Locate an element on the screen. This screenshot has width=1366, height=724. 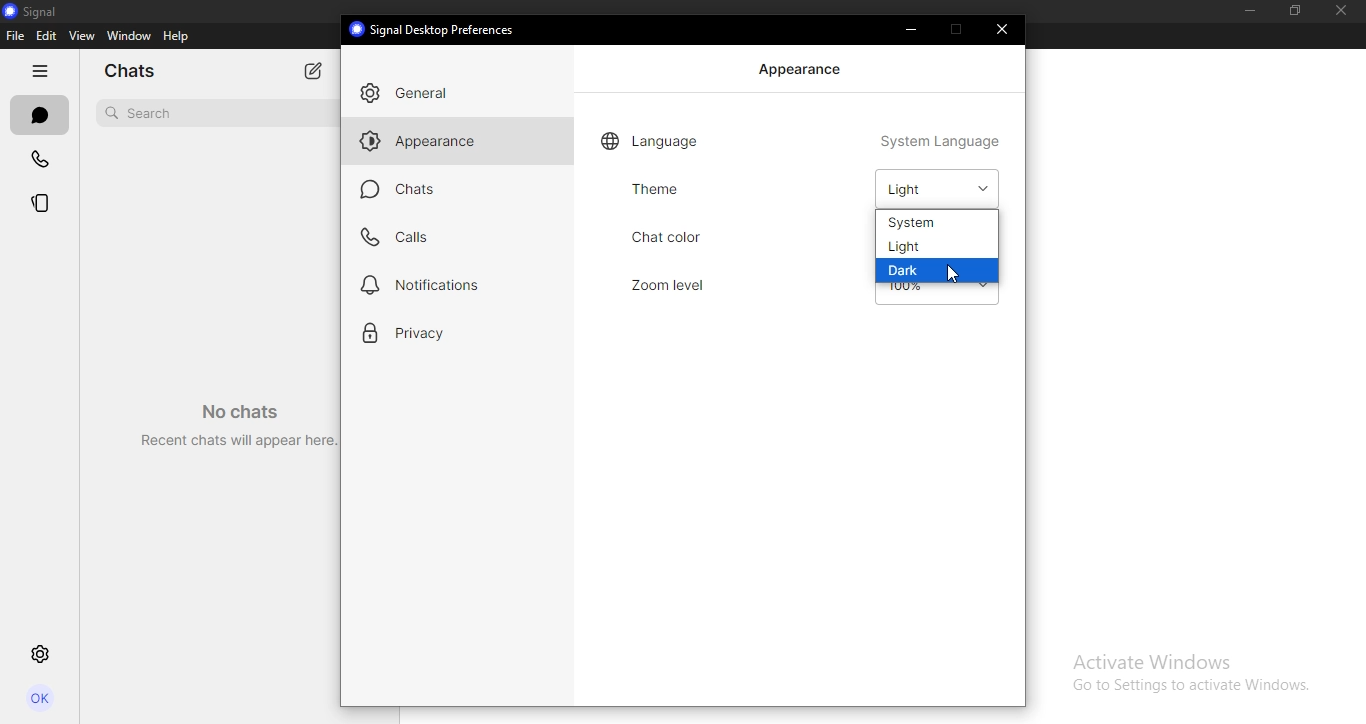
edit is located at coordinates (46, 36).